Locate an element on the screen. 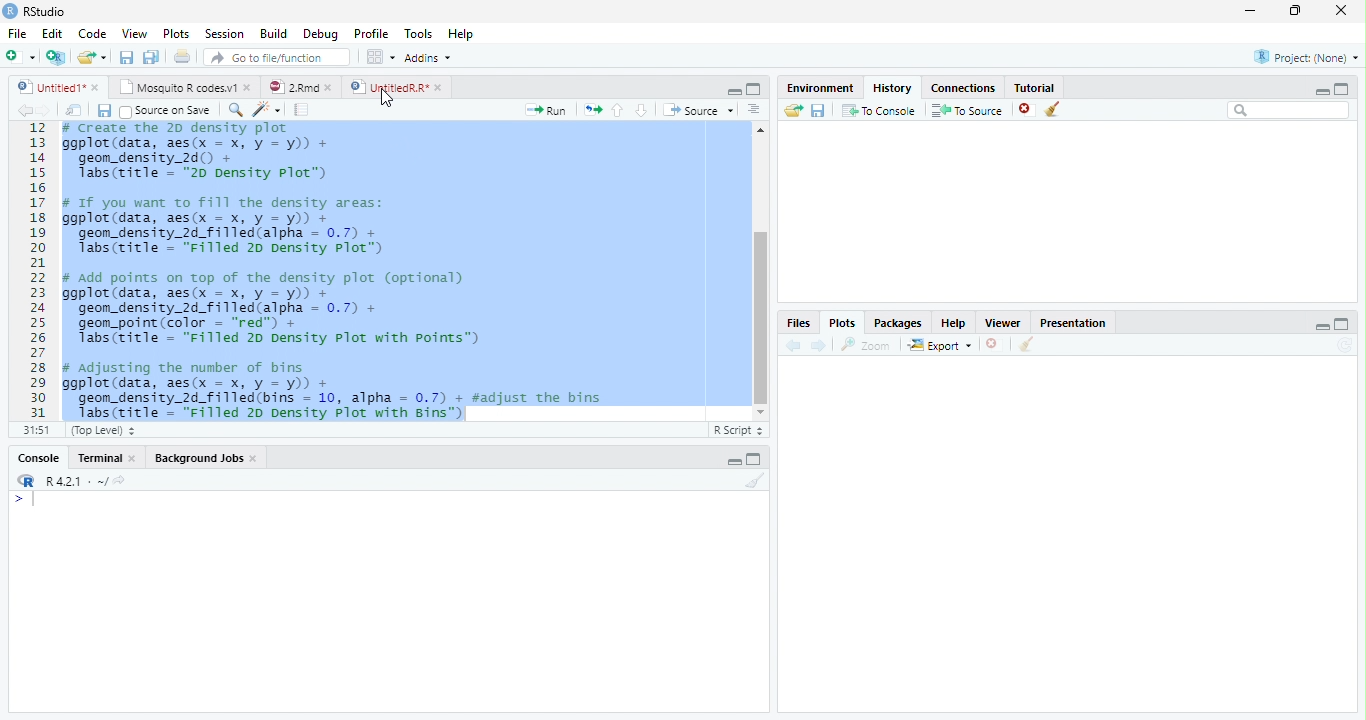  (Top Level) is located at coordinates (101, 431).